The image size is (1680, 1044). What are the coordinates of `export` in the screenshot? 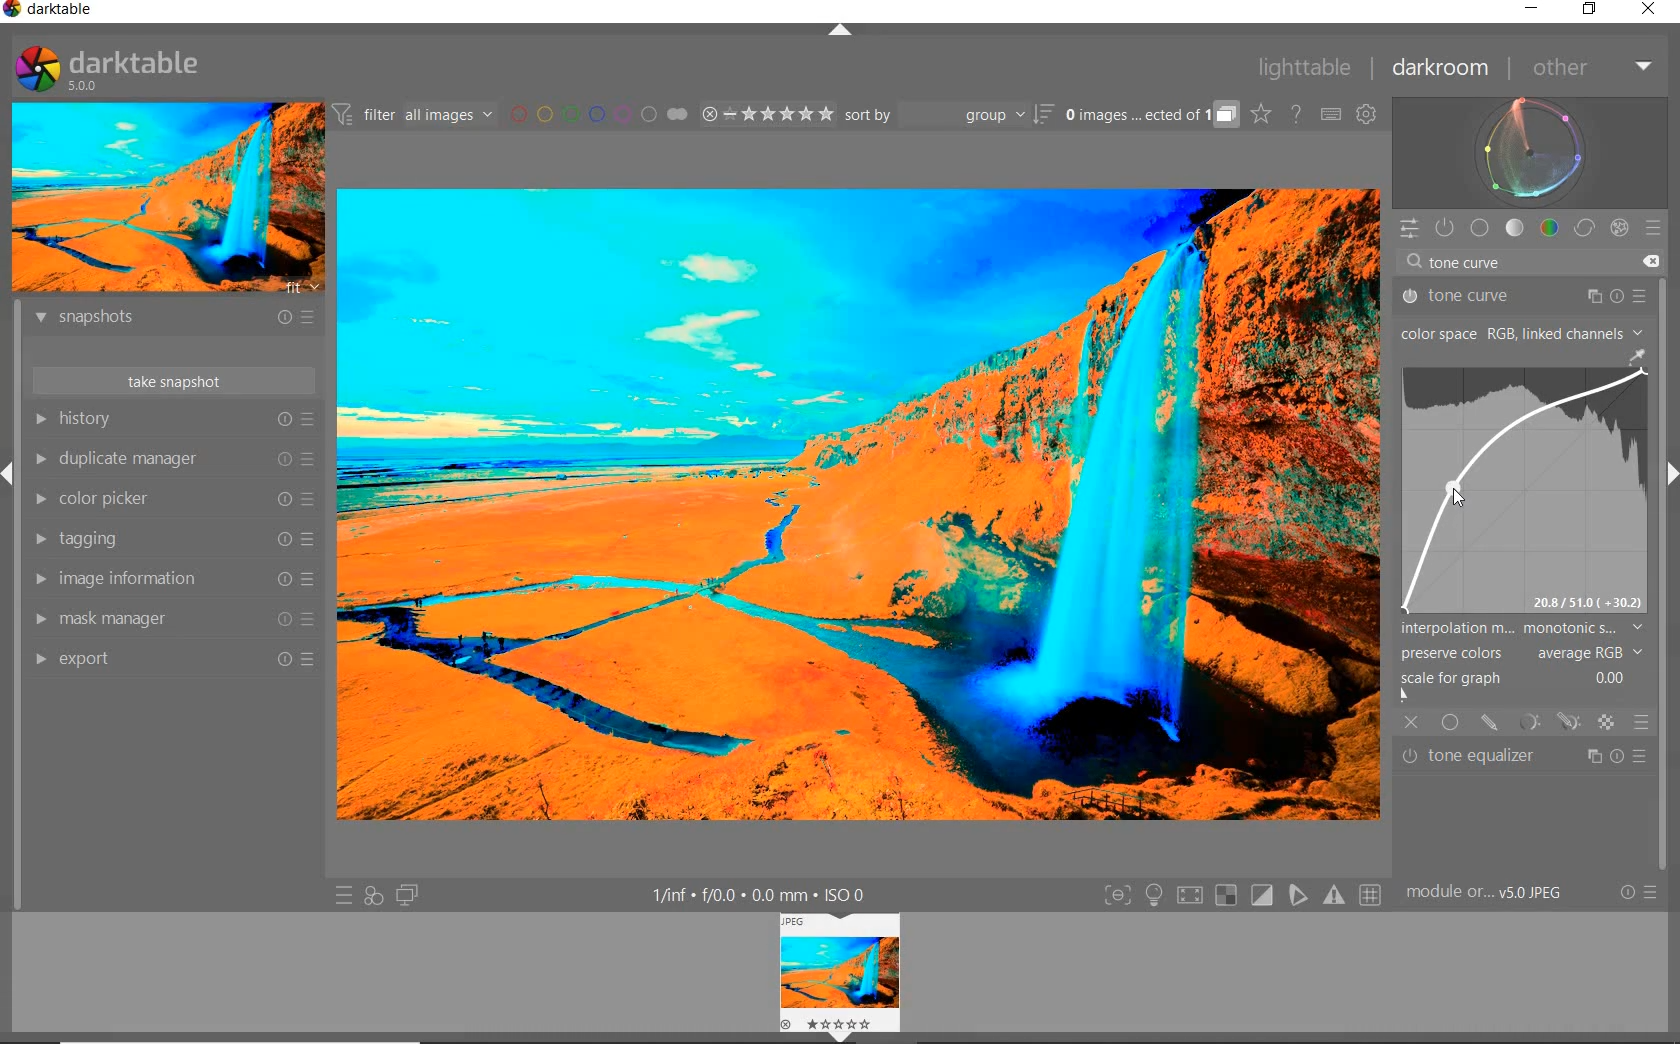 It's located at (176, 661).